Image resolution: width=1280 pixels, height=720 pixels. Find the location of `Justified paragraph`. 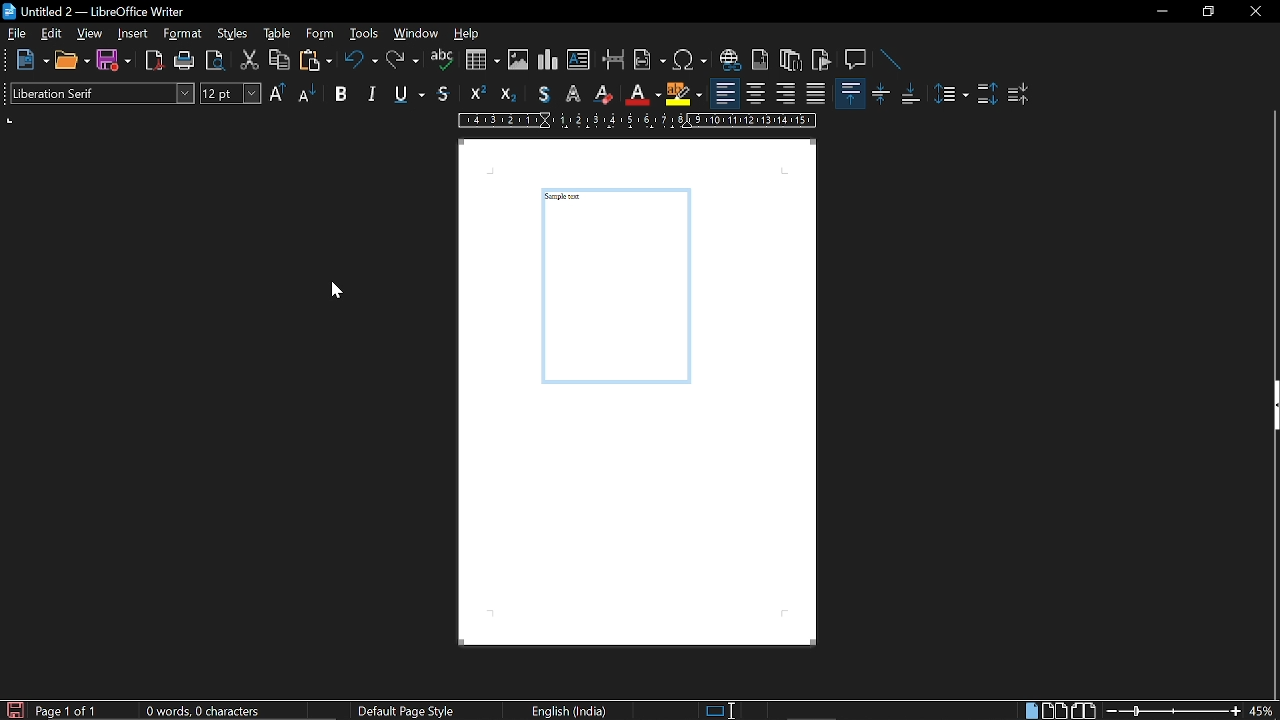

Justified paragraph is located at coordinates (953, 95).